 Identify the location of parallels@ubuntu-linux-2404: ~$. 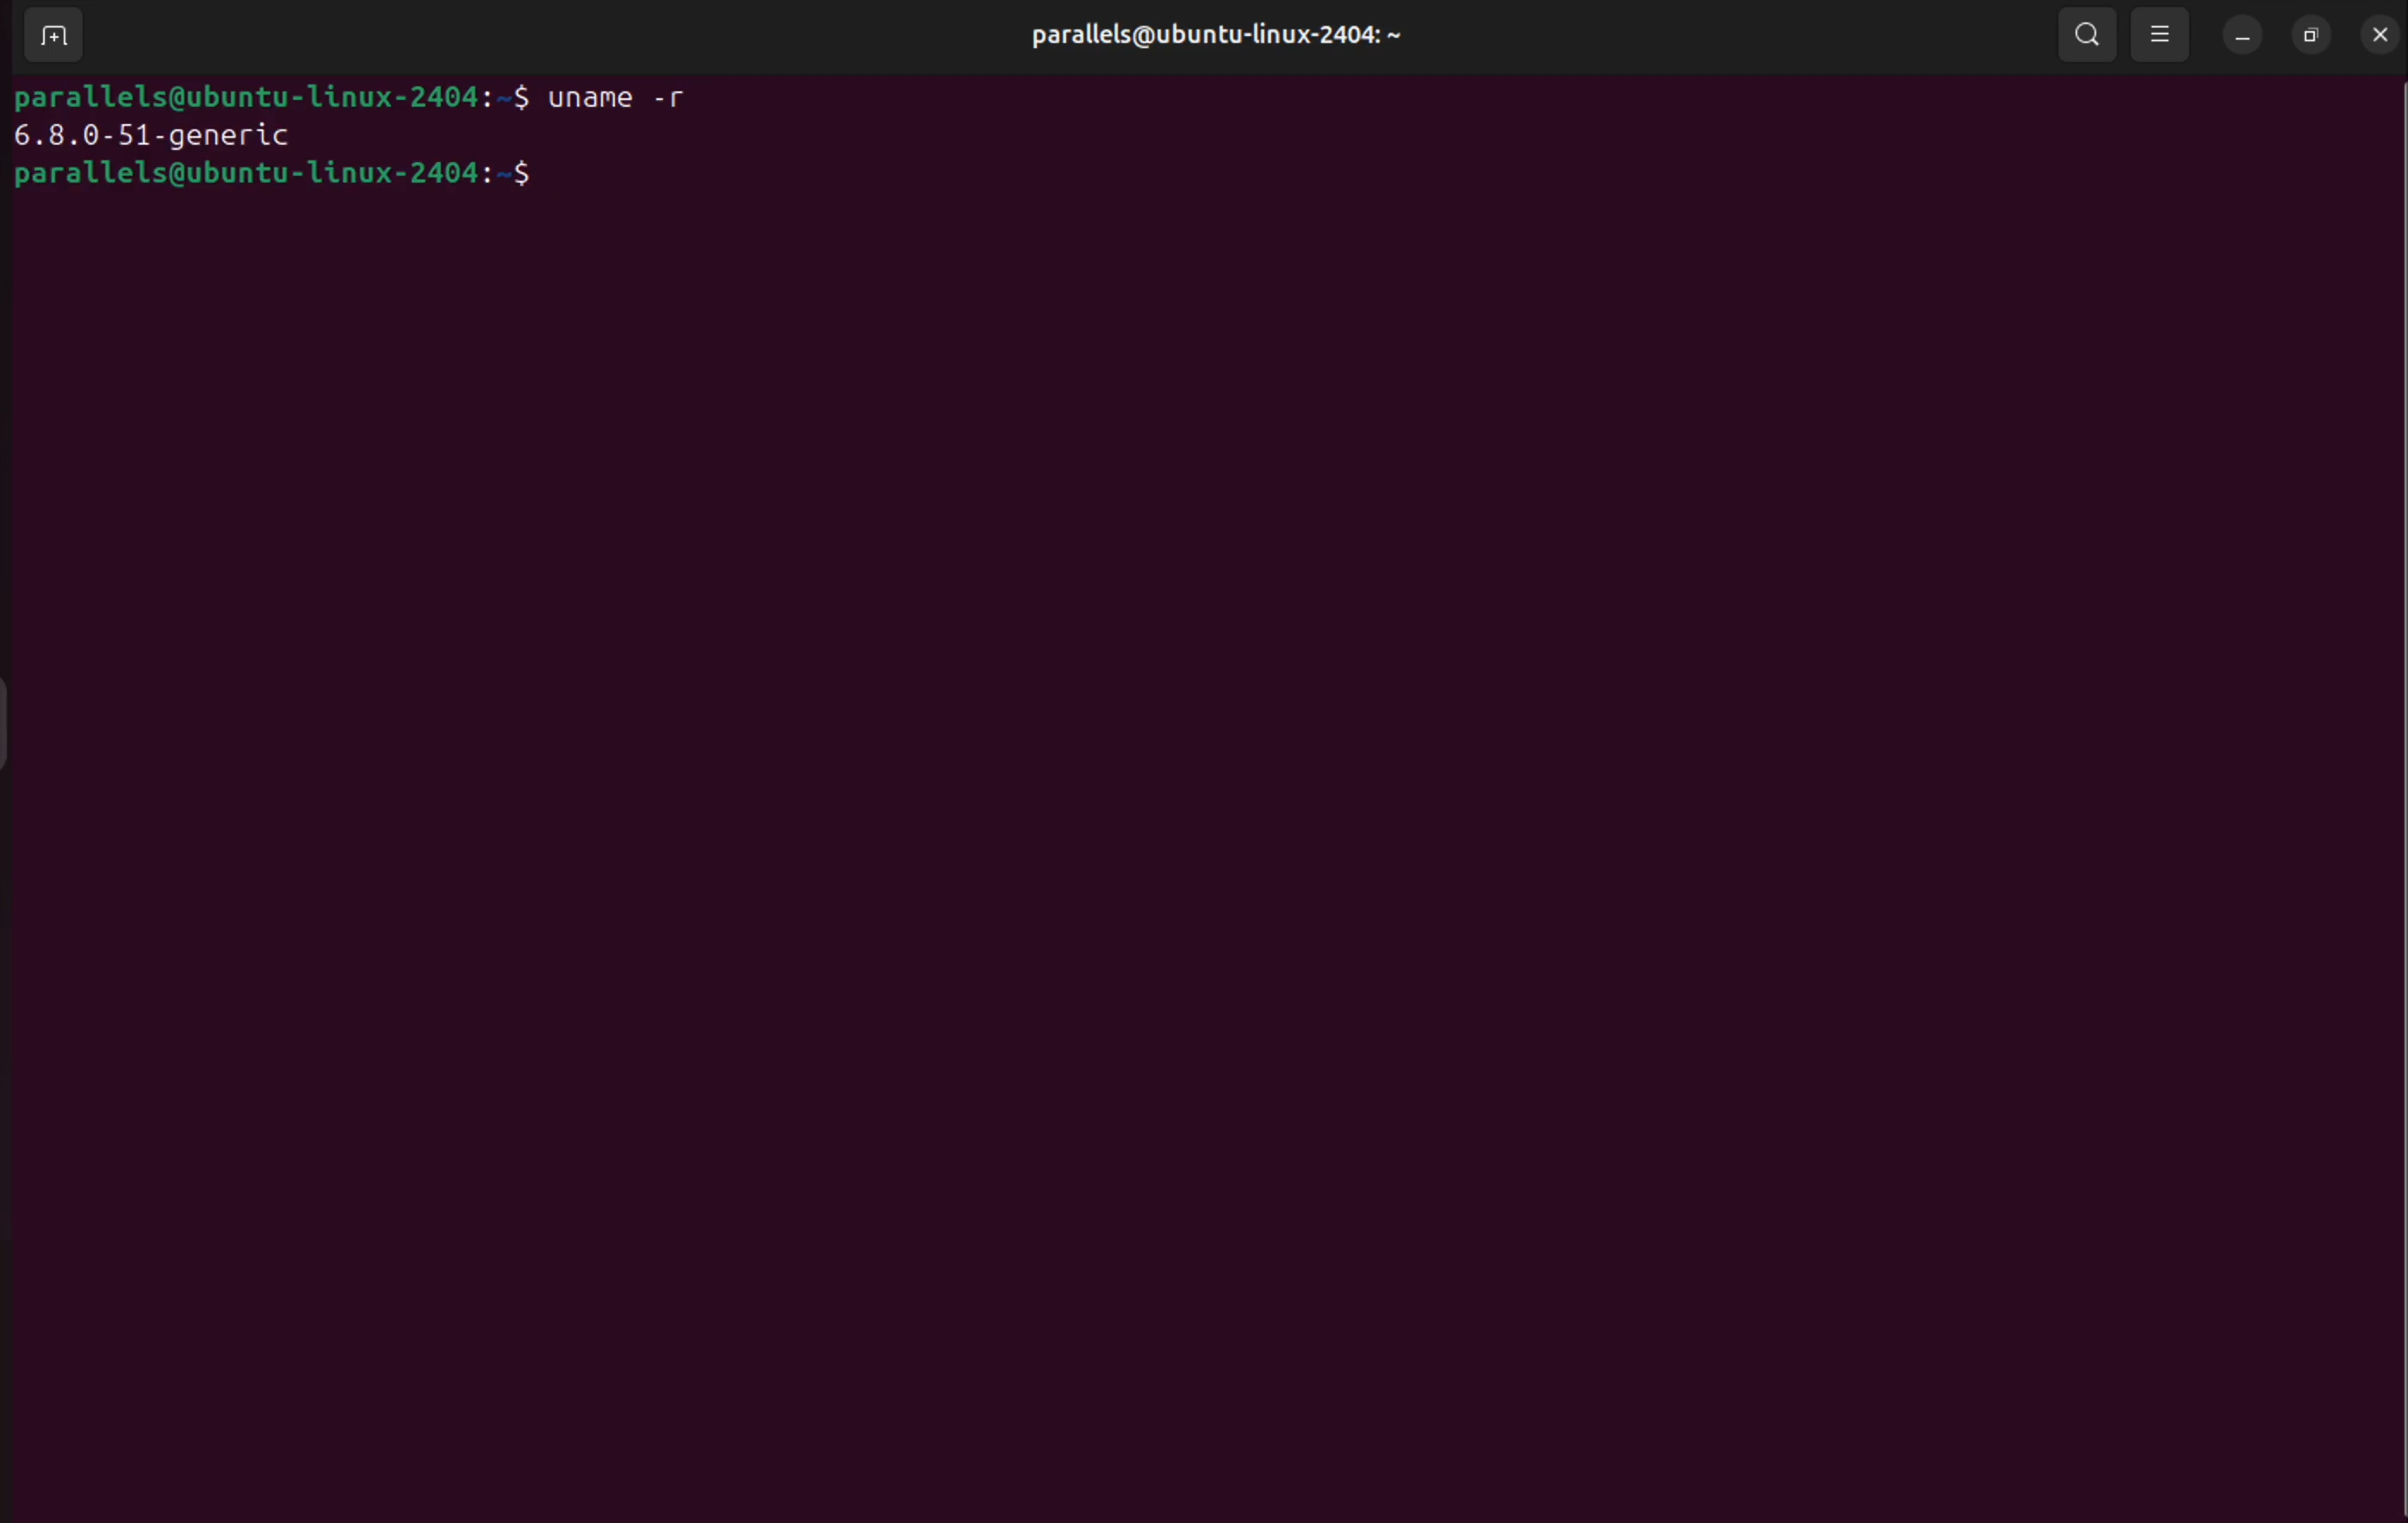
(331, 176).